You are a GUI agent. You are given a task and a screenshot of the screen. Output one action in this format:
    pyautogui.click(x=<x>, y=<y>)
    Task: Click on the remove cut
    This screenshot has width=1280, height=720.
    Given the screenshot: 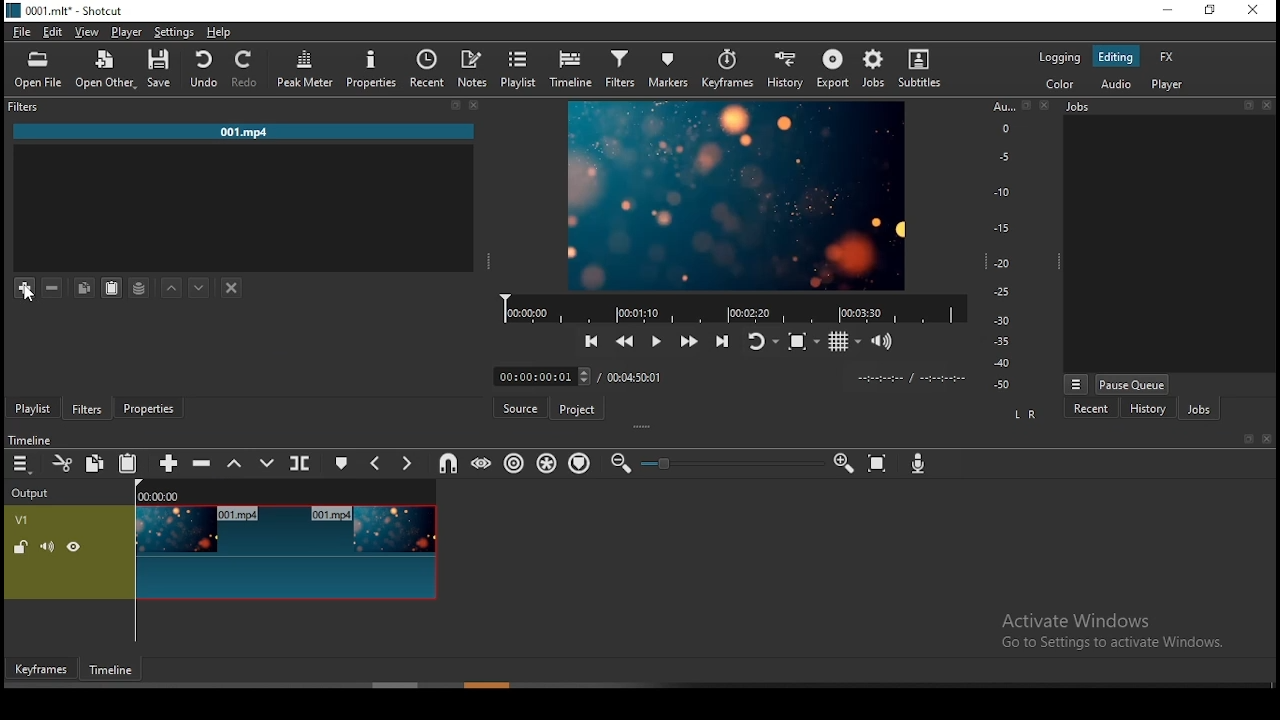 What is the action you would take?
    pyautogui.click(x=95, y=380)
    